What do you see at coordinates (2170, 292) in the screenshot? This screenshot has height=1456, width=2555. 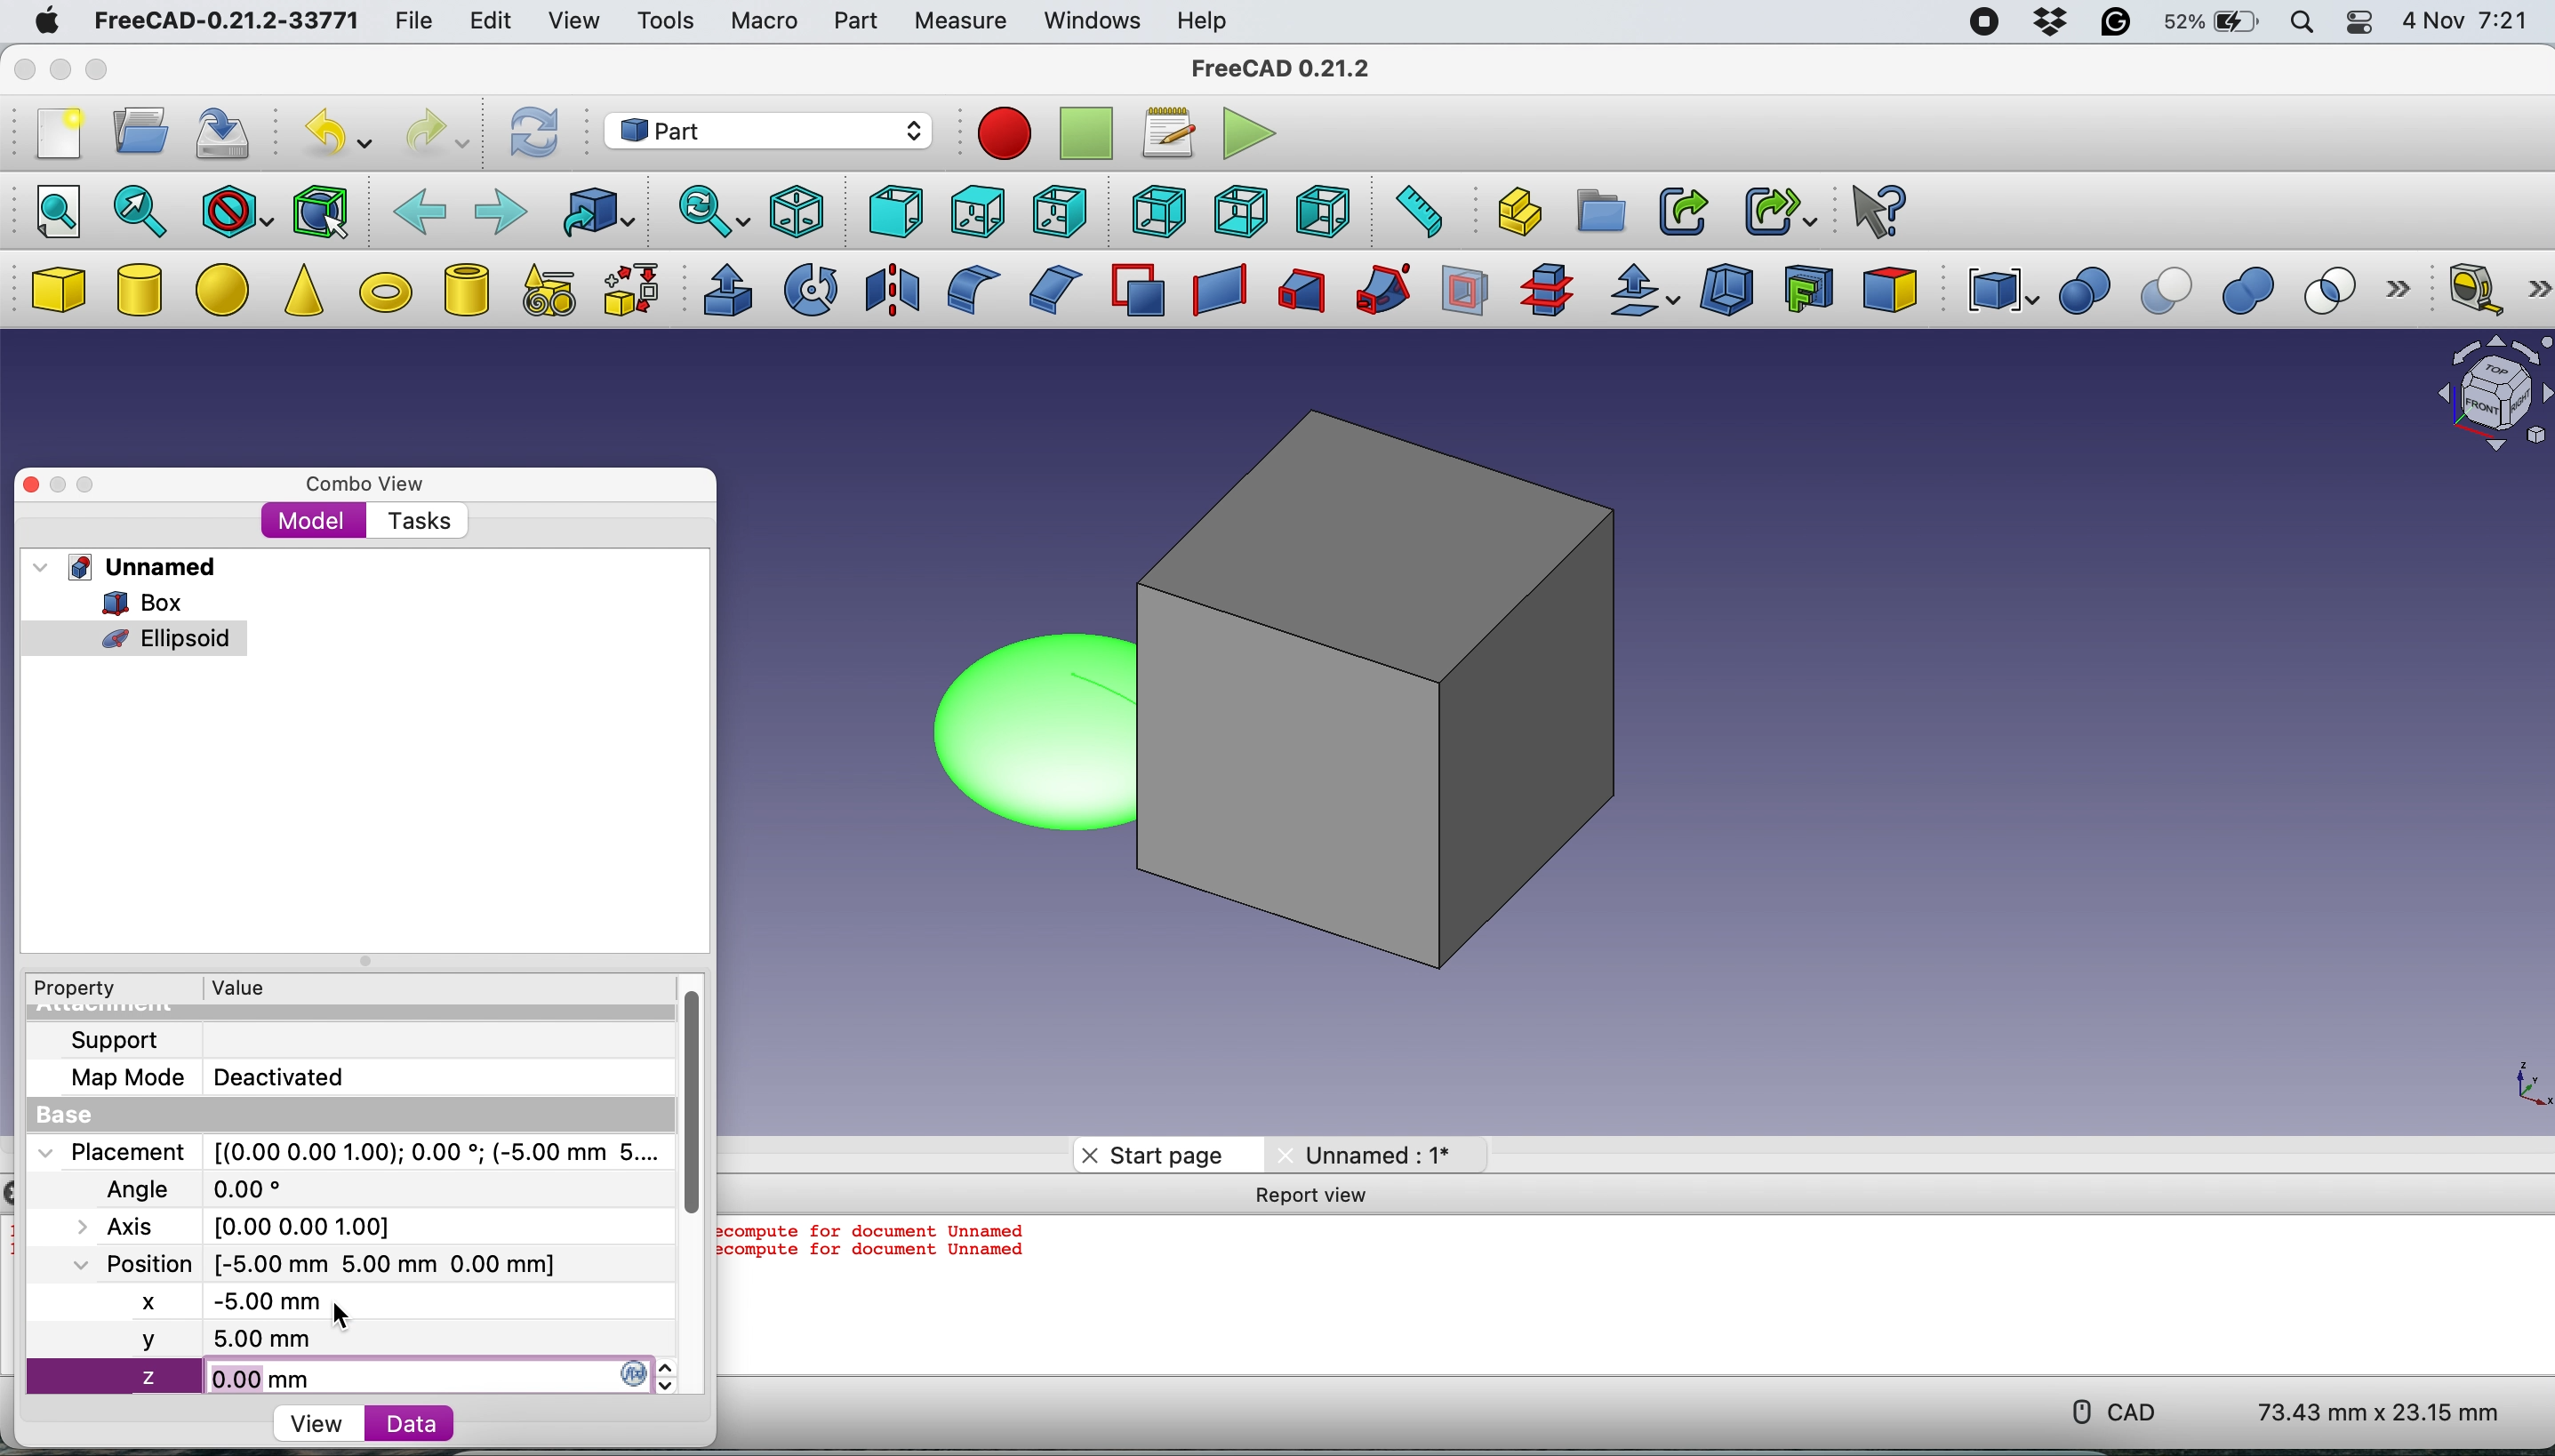 I see `cut` at bounding box center [2170, 292].